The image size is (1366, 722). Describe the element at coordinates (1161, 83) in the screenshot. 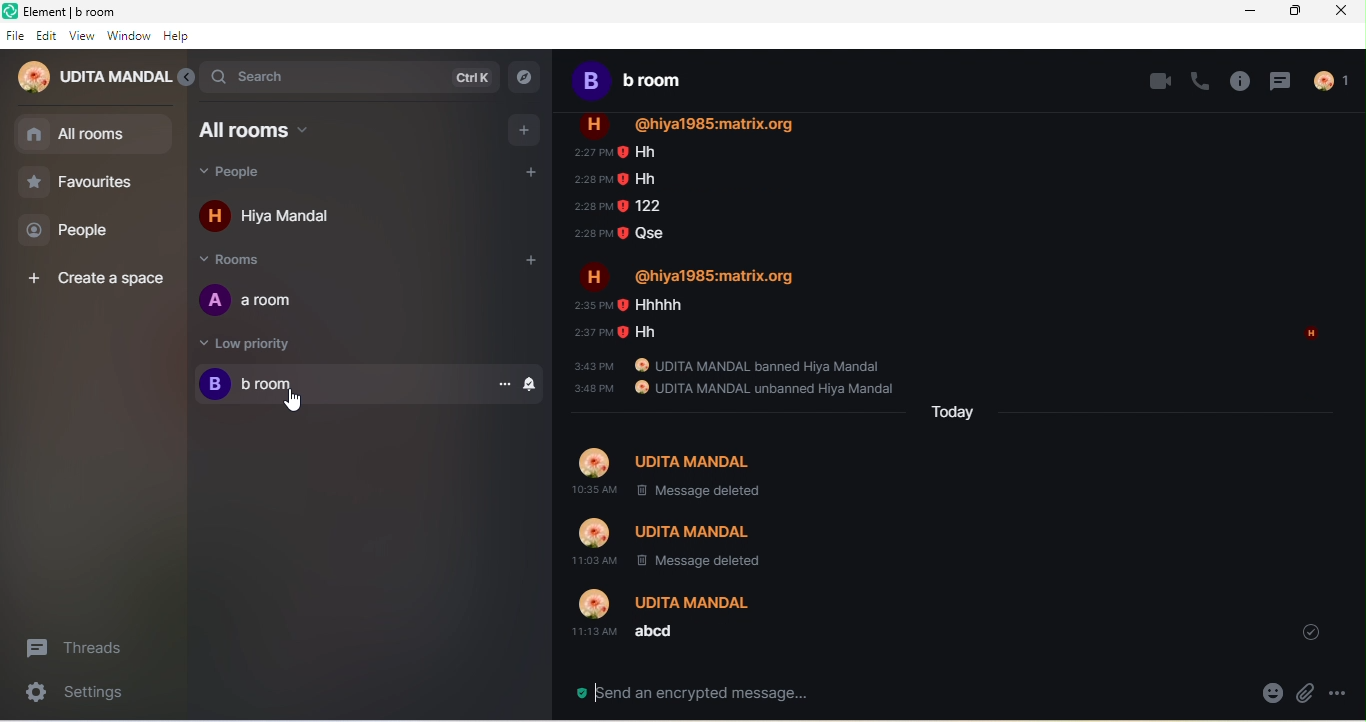

I see `video call` at that location.